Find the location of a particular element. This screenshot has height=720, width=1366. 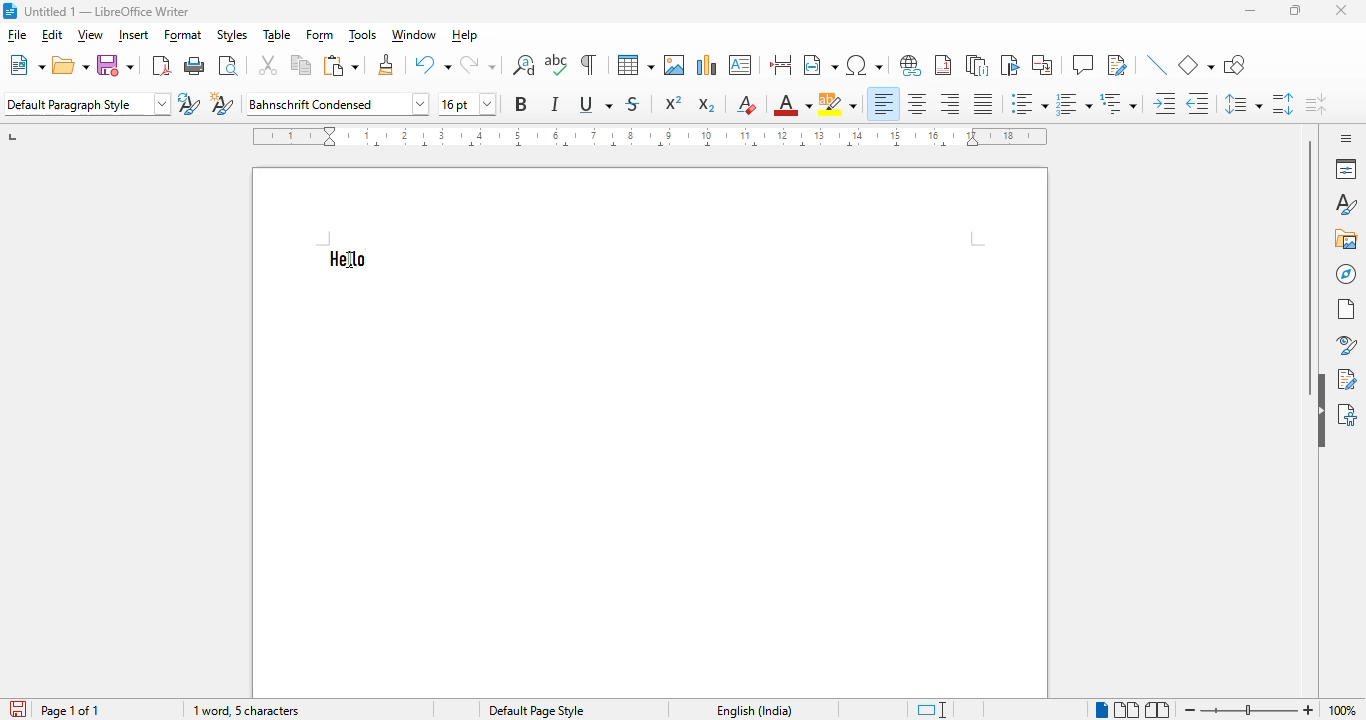

word and character count is located at coordinates (247, 711).